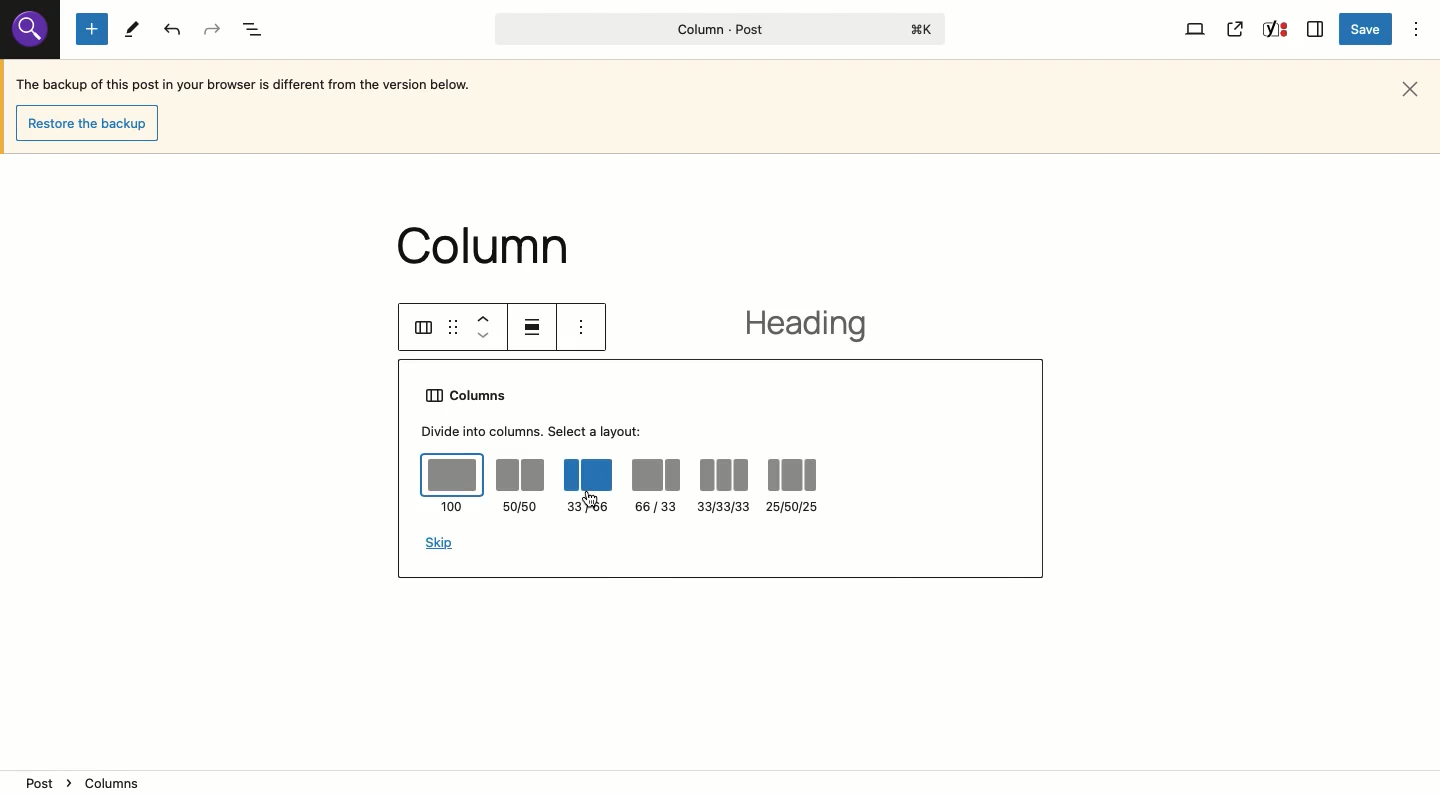  I want to click on Move up down, so click(488, 327).